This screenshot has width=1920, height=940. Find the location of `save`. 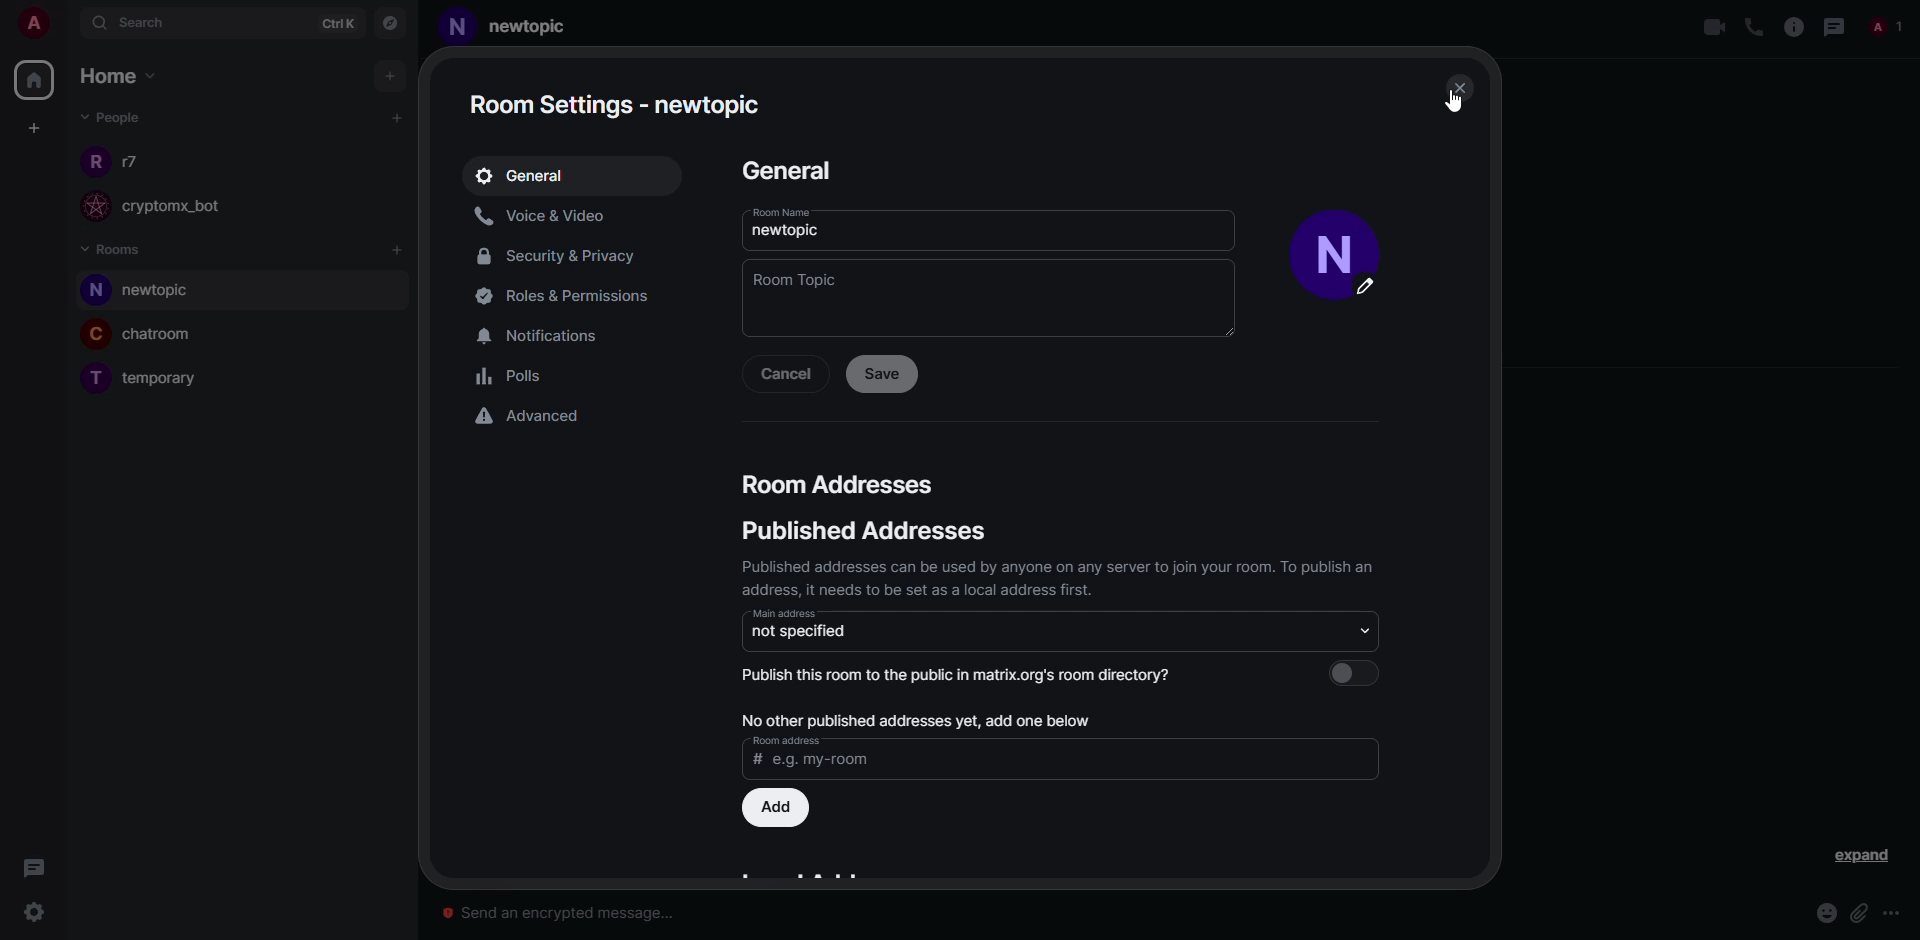

save is located at coordinates (881, 373).